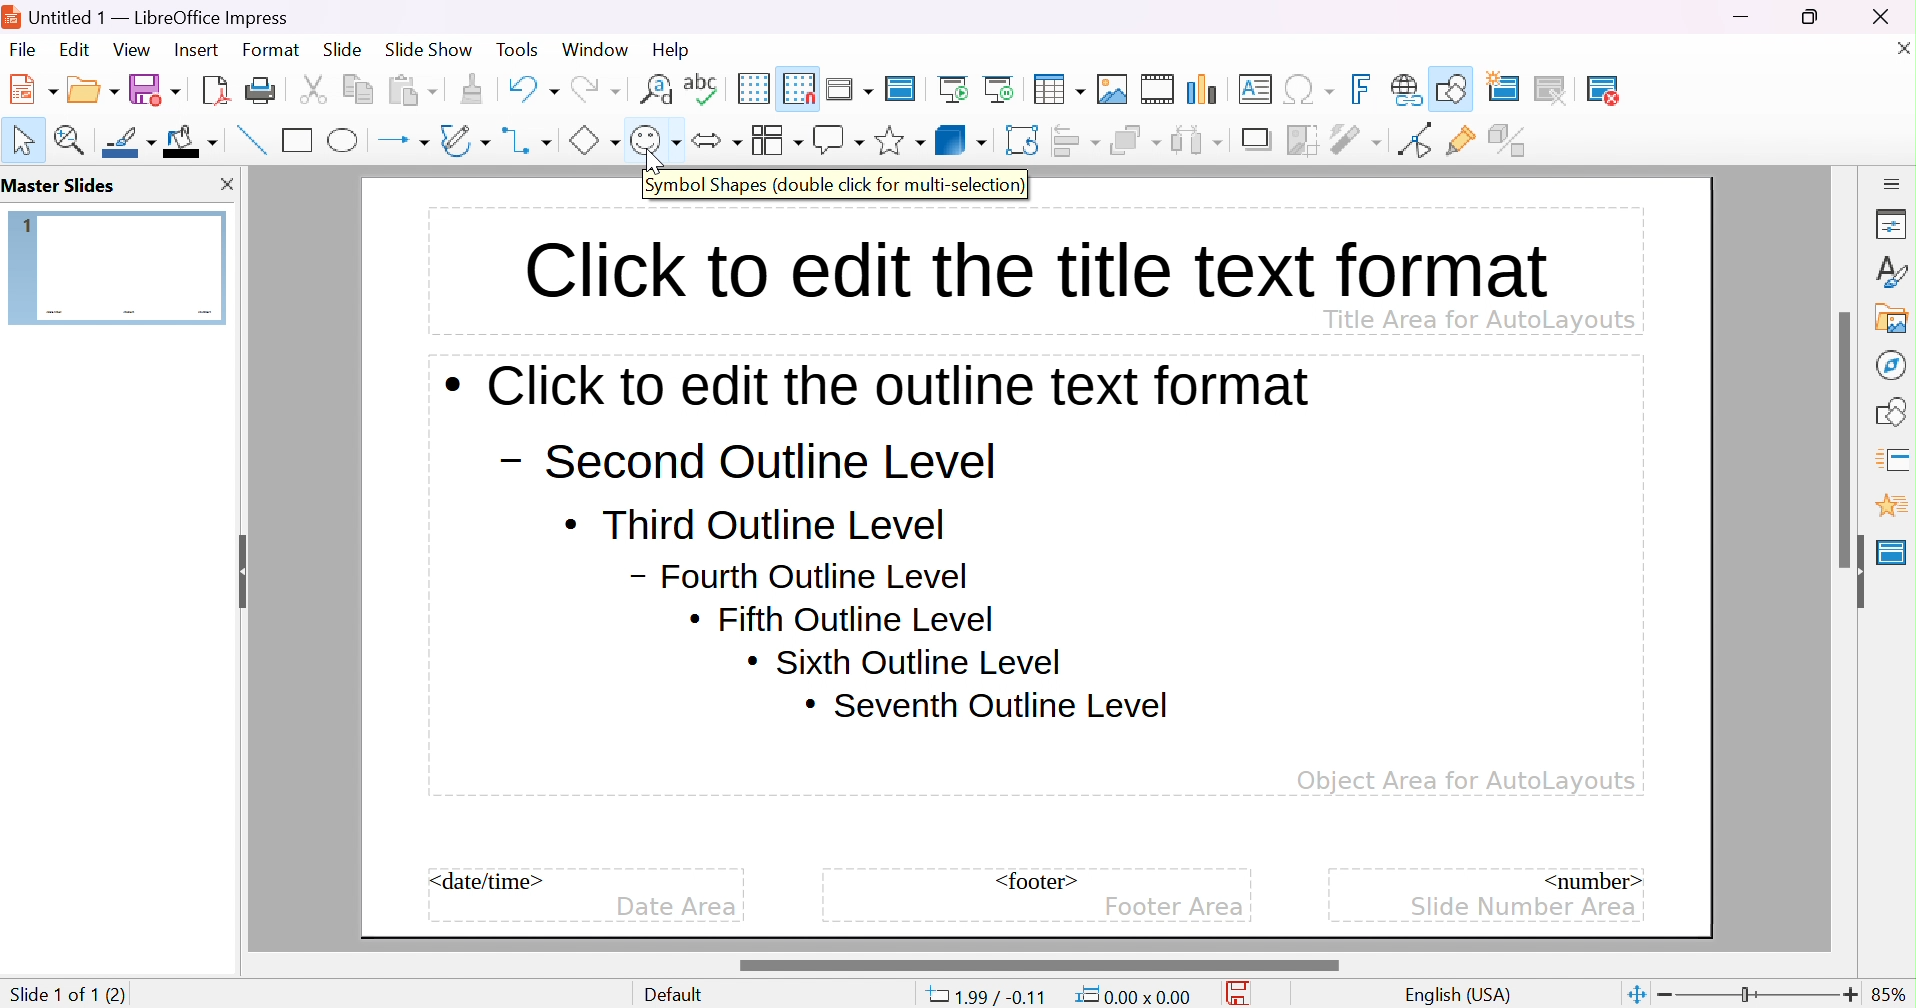 This screenshot has height=1008, width=1916. I want to click on help, so click(673, 50).